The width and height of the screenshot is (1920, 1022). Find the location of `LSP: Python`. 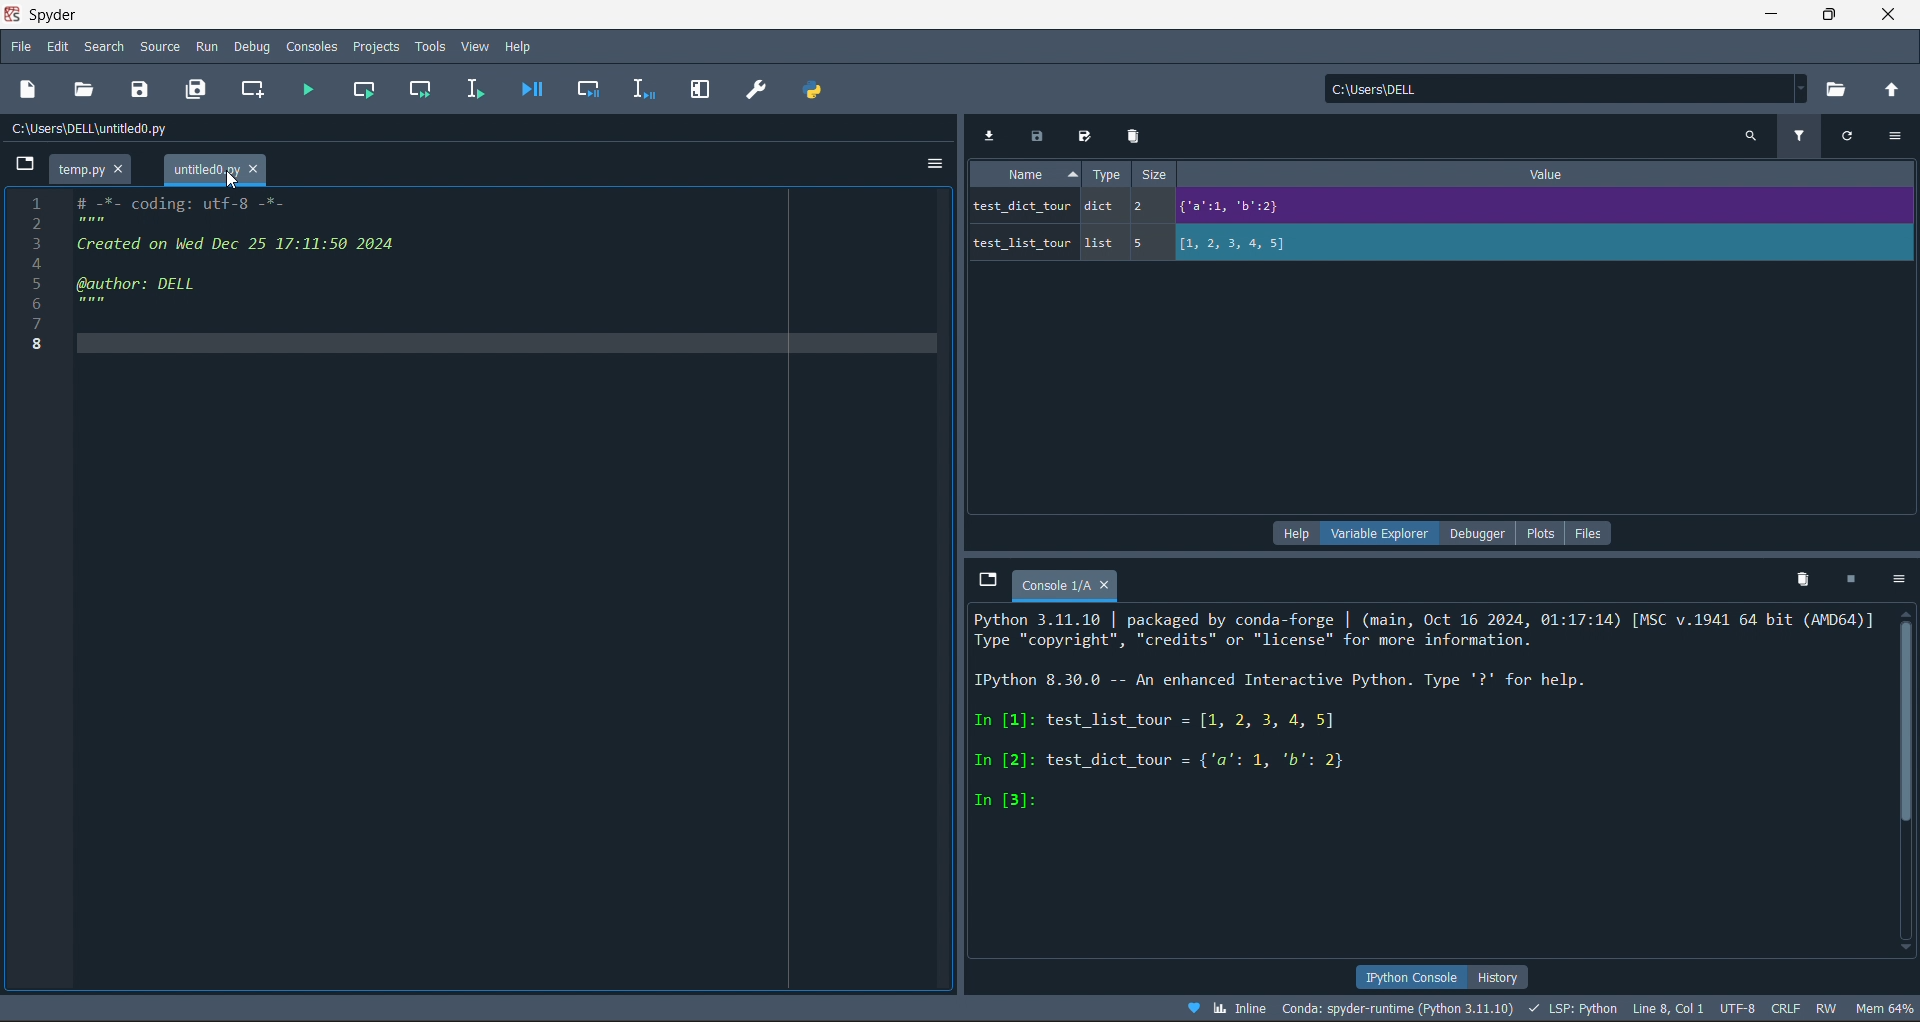

LSP: Python is located at coordinates (1574, 1010).